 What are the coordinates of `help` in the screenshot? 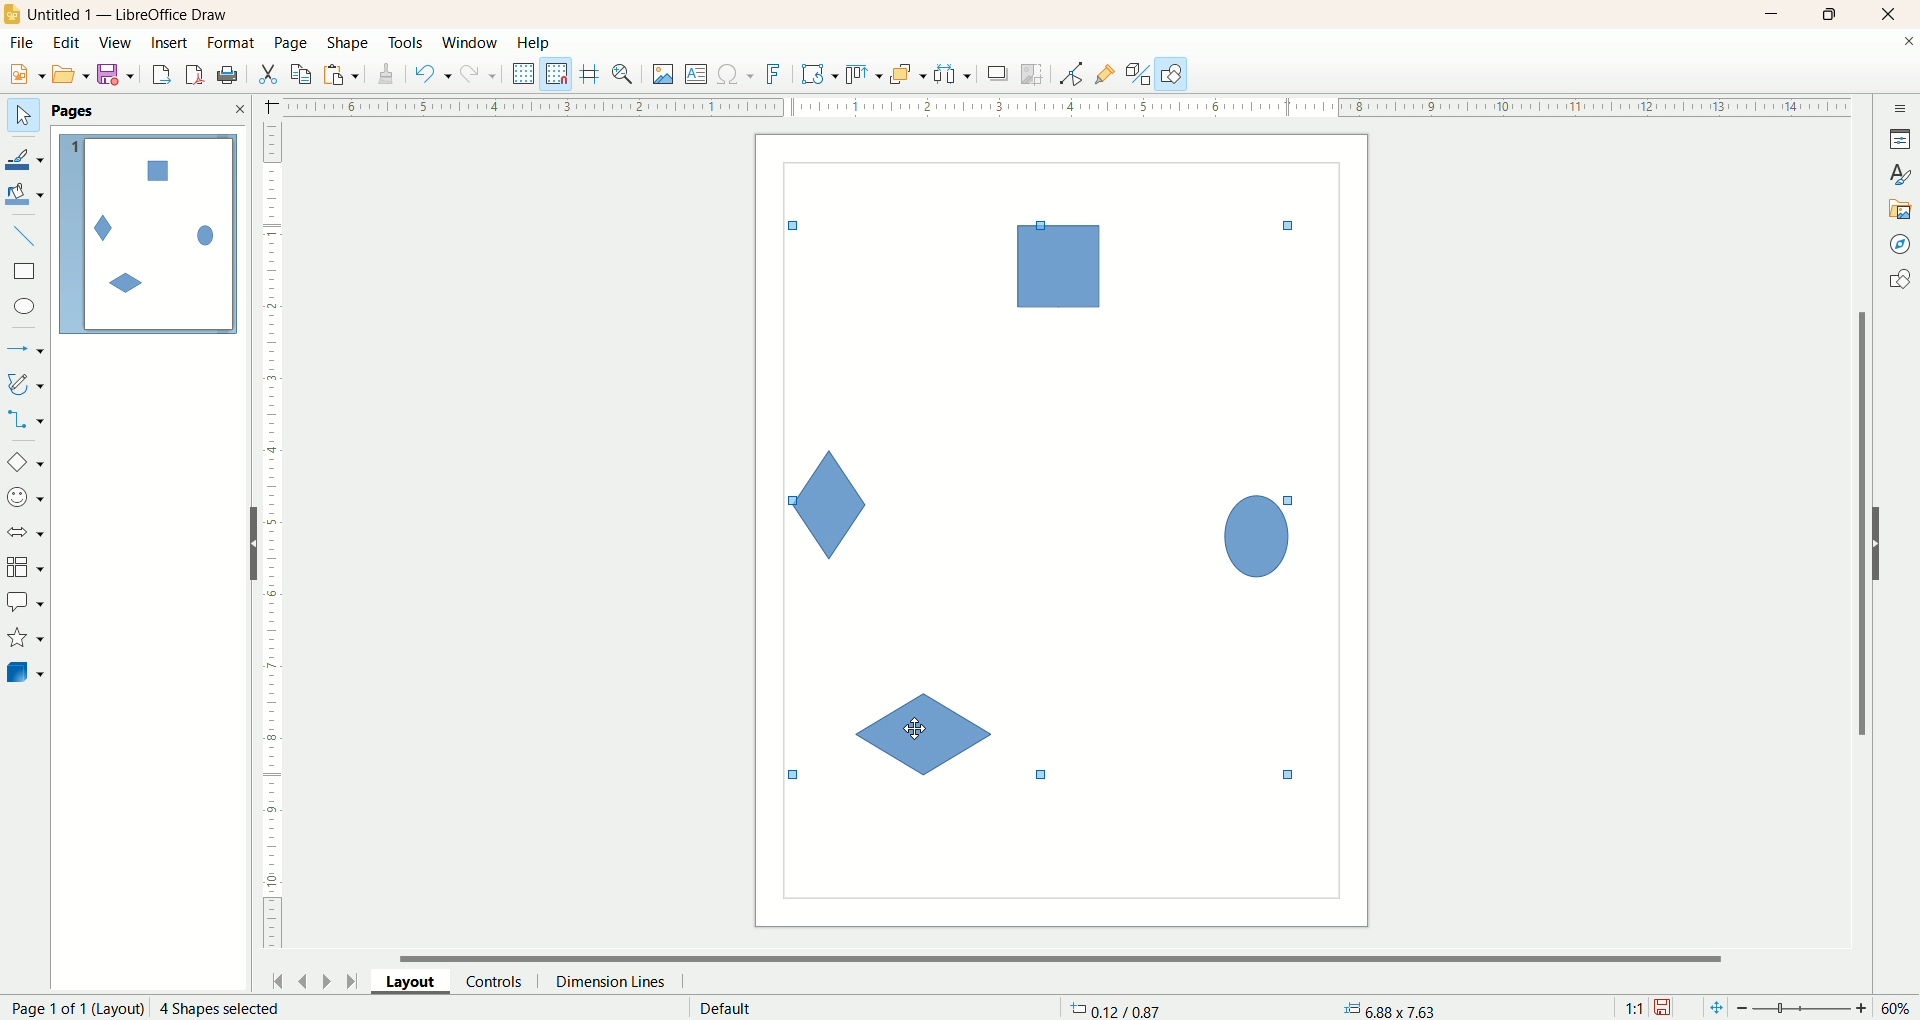 It's located at (535, 43).